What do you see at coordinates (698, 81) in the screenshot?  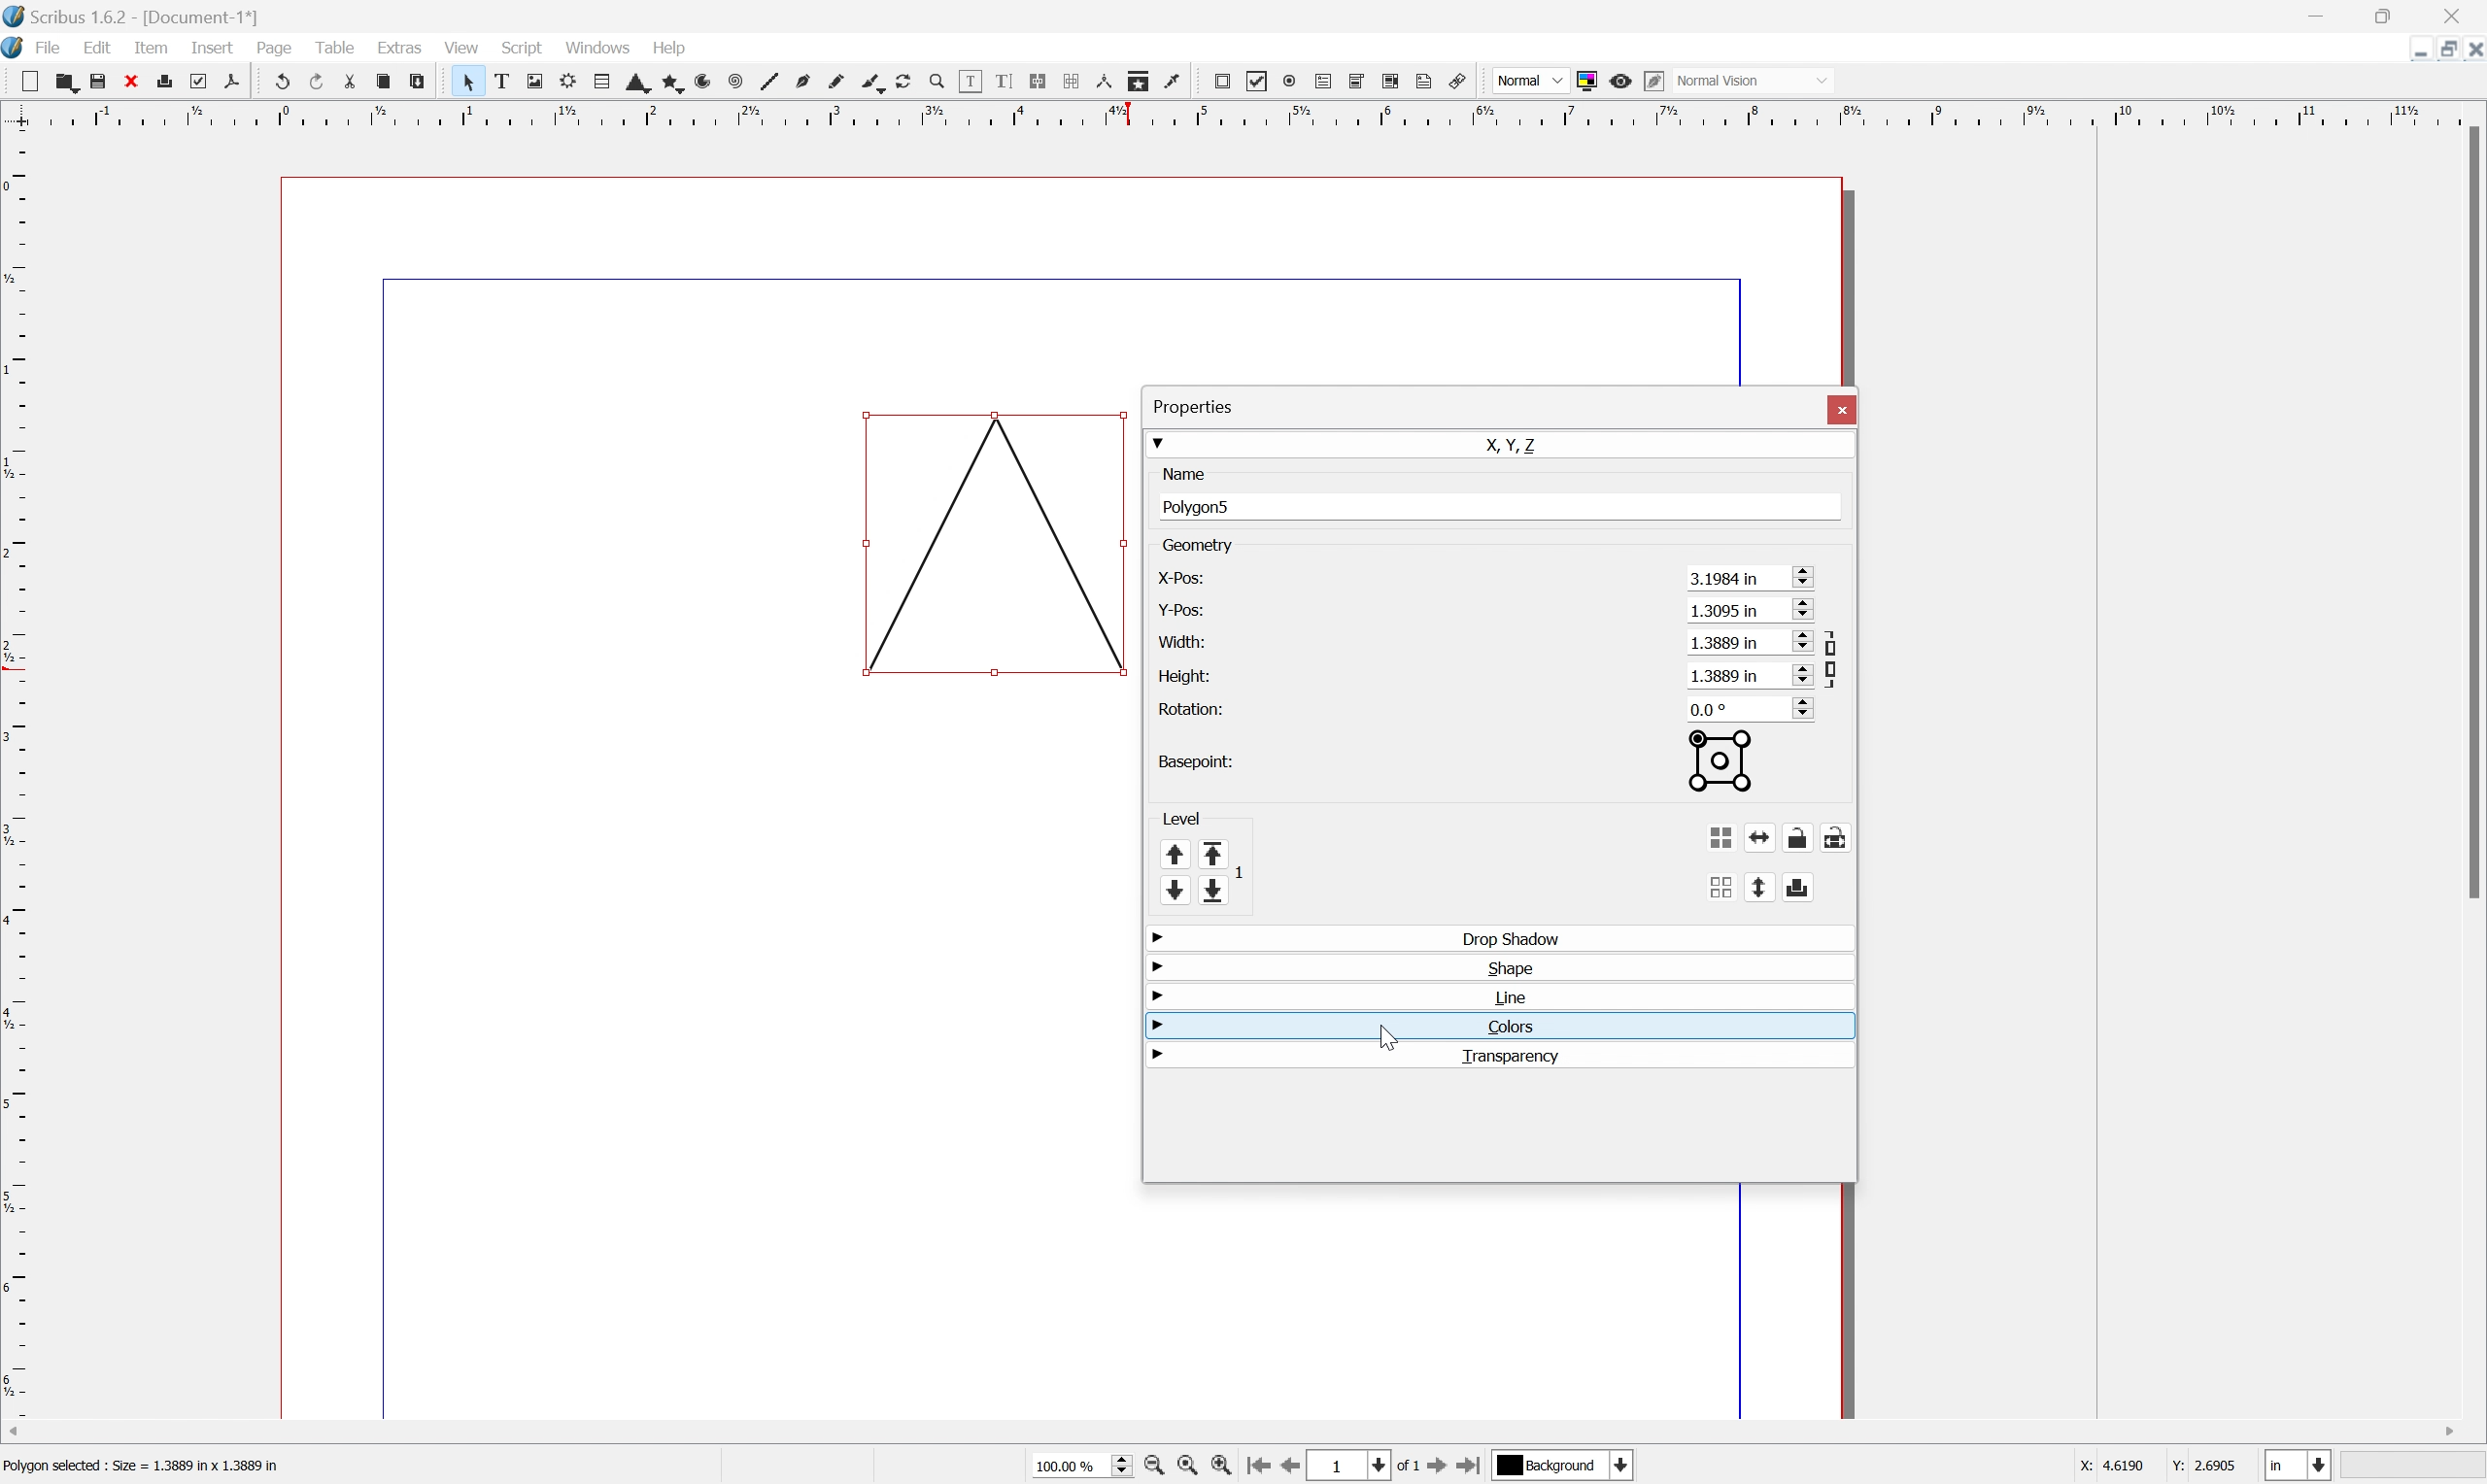 I see `Arc` at bounding box center [698, 81].